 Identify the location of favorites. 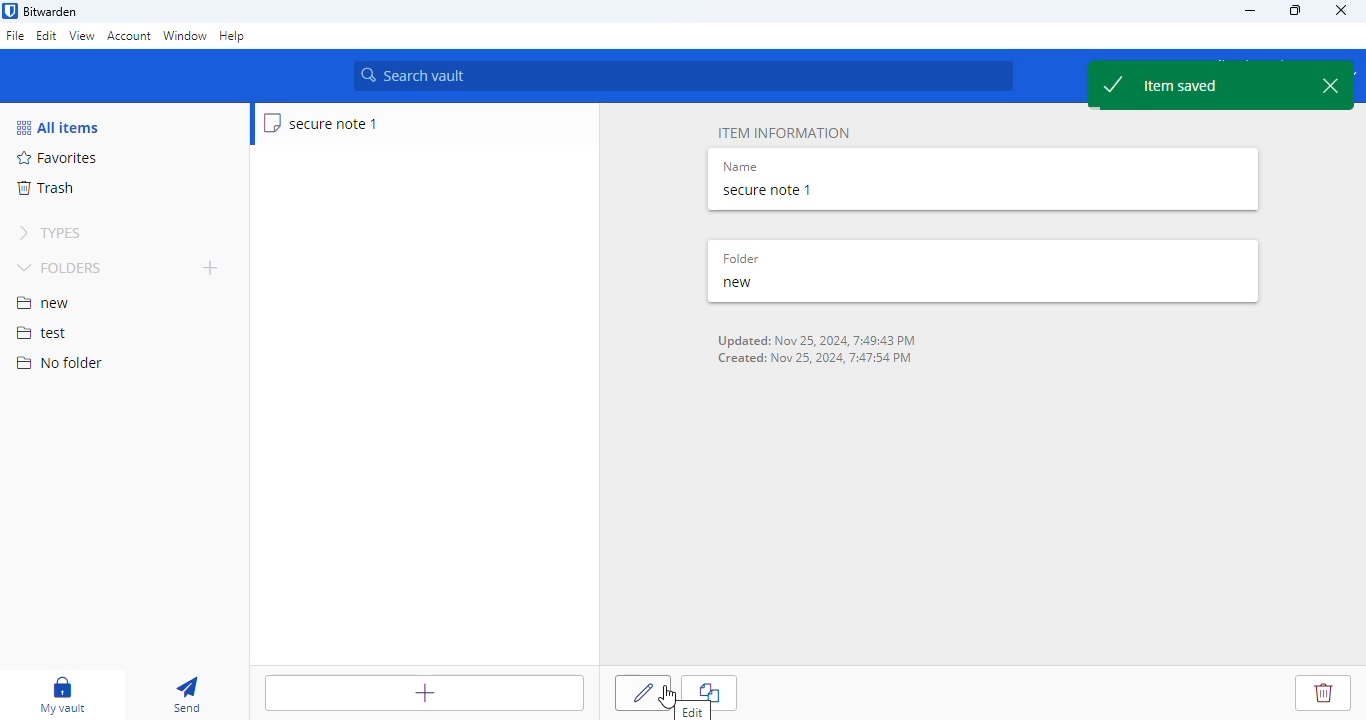
(58, 158).